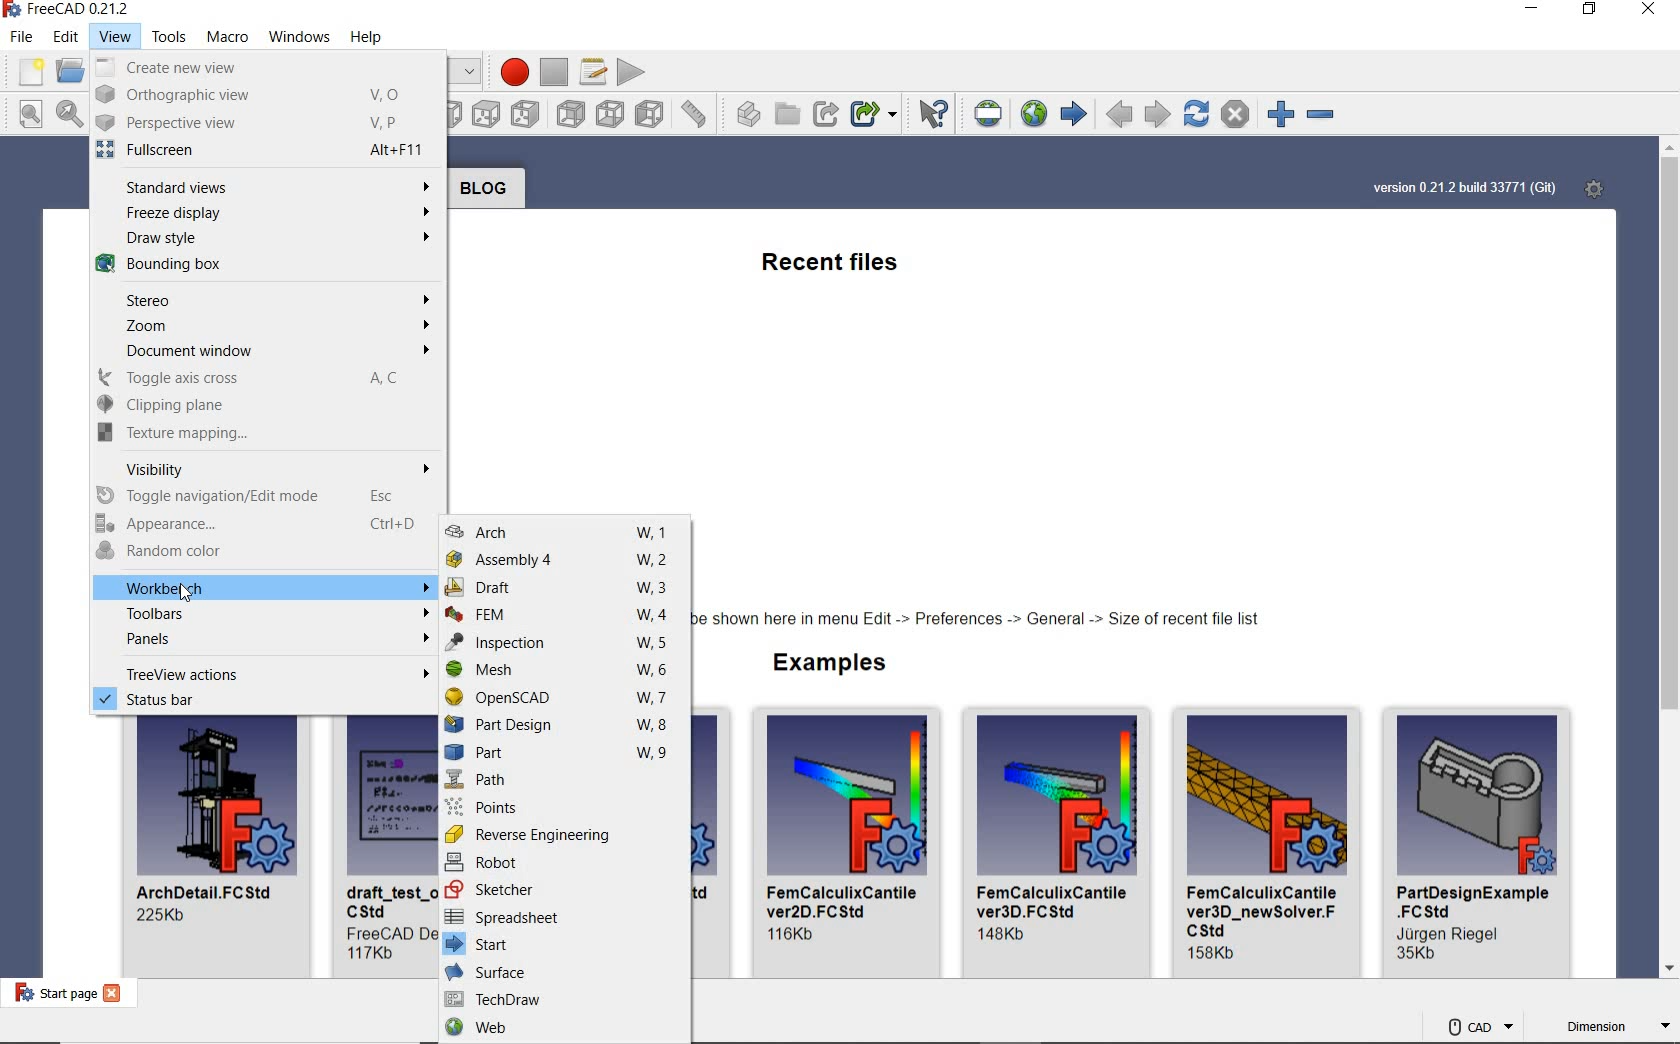 This screenshot has width=1680, height=1044. I want to click on left, so click(651, 114).